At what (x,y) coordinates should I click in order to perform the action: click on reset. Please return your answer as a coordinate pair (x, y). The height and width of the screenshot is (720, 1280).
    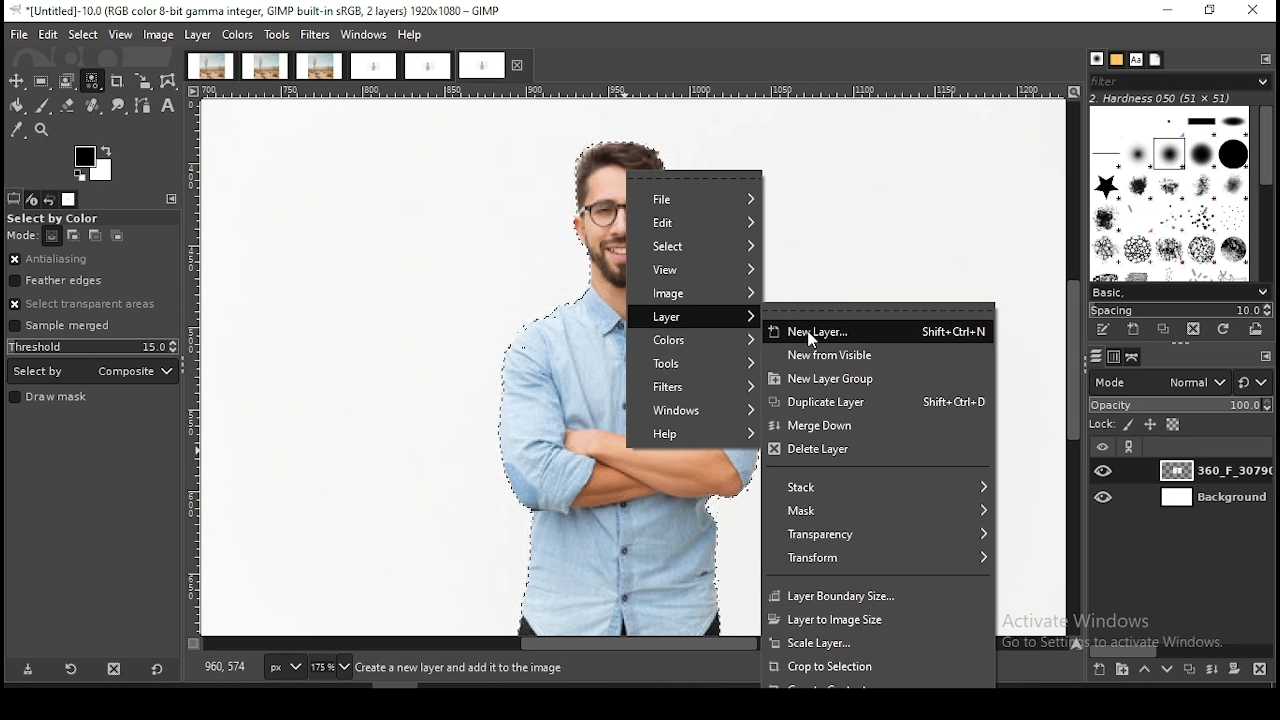
    Looking at the image, I should click on (1254, 381).